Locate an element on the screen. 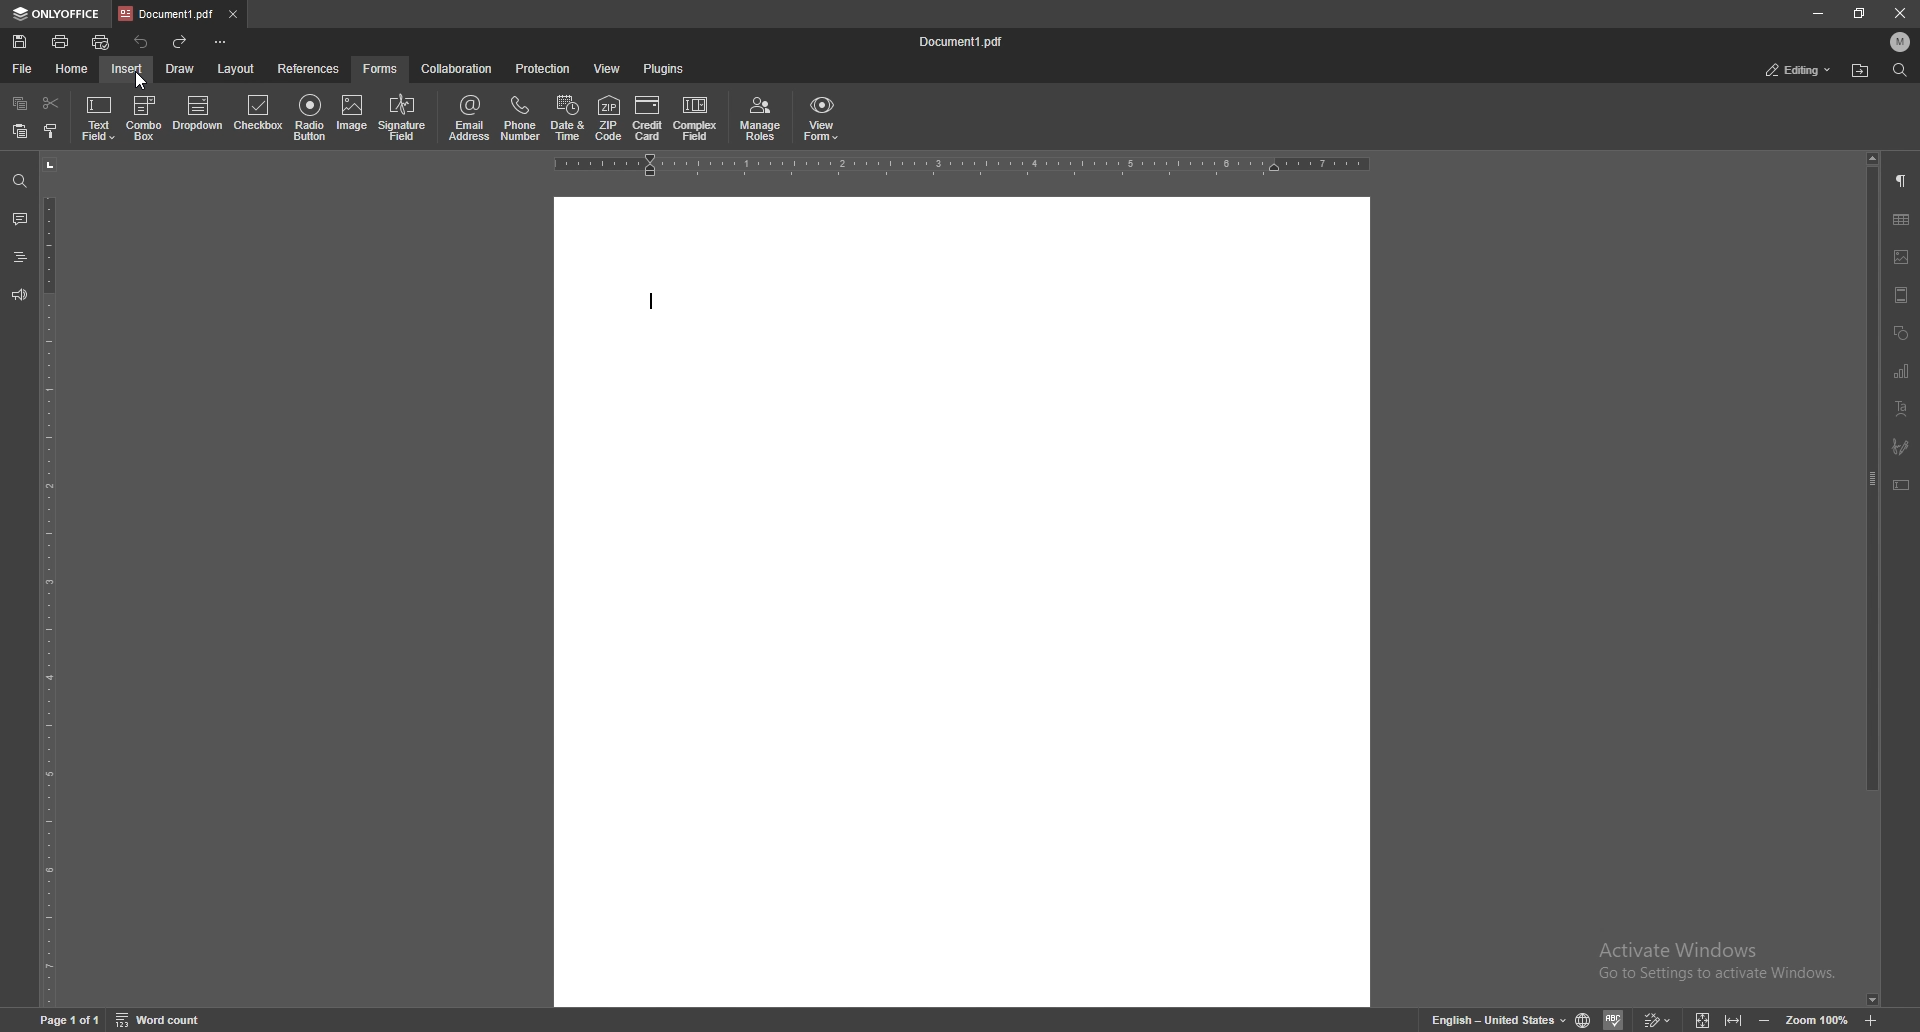 The width and height of the screenshot is (1920, 1032). view form is located at coordinates (824, 117).